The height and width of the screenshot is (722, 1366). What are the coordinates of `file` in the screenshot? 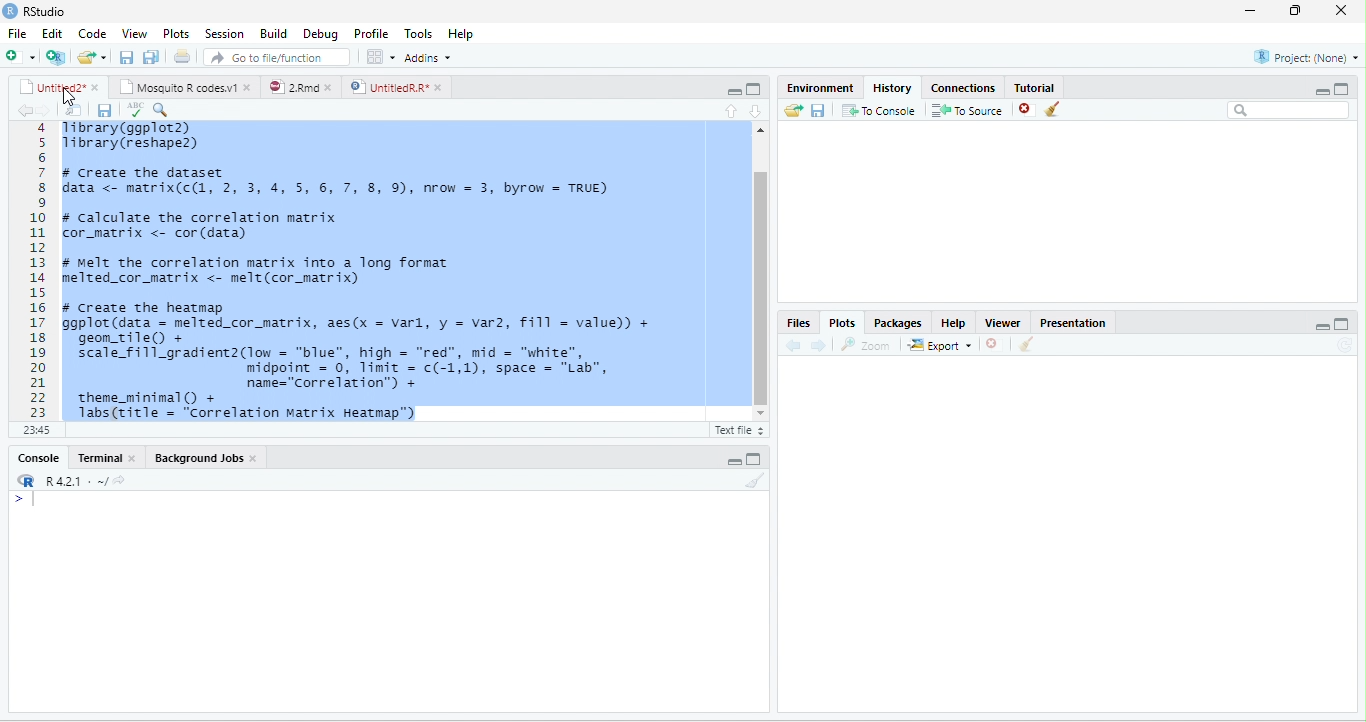 It's located at (17, 33).